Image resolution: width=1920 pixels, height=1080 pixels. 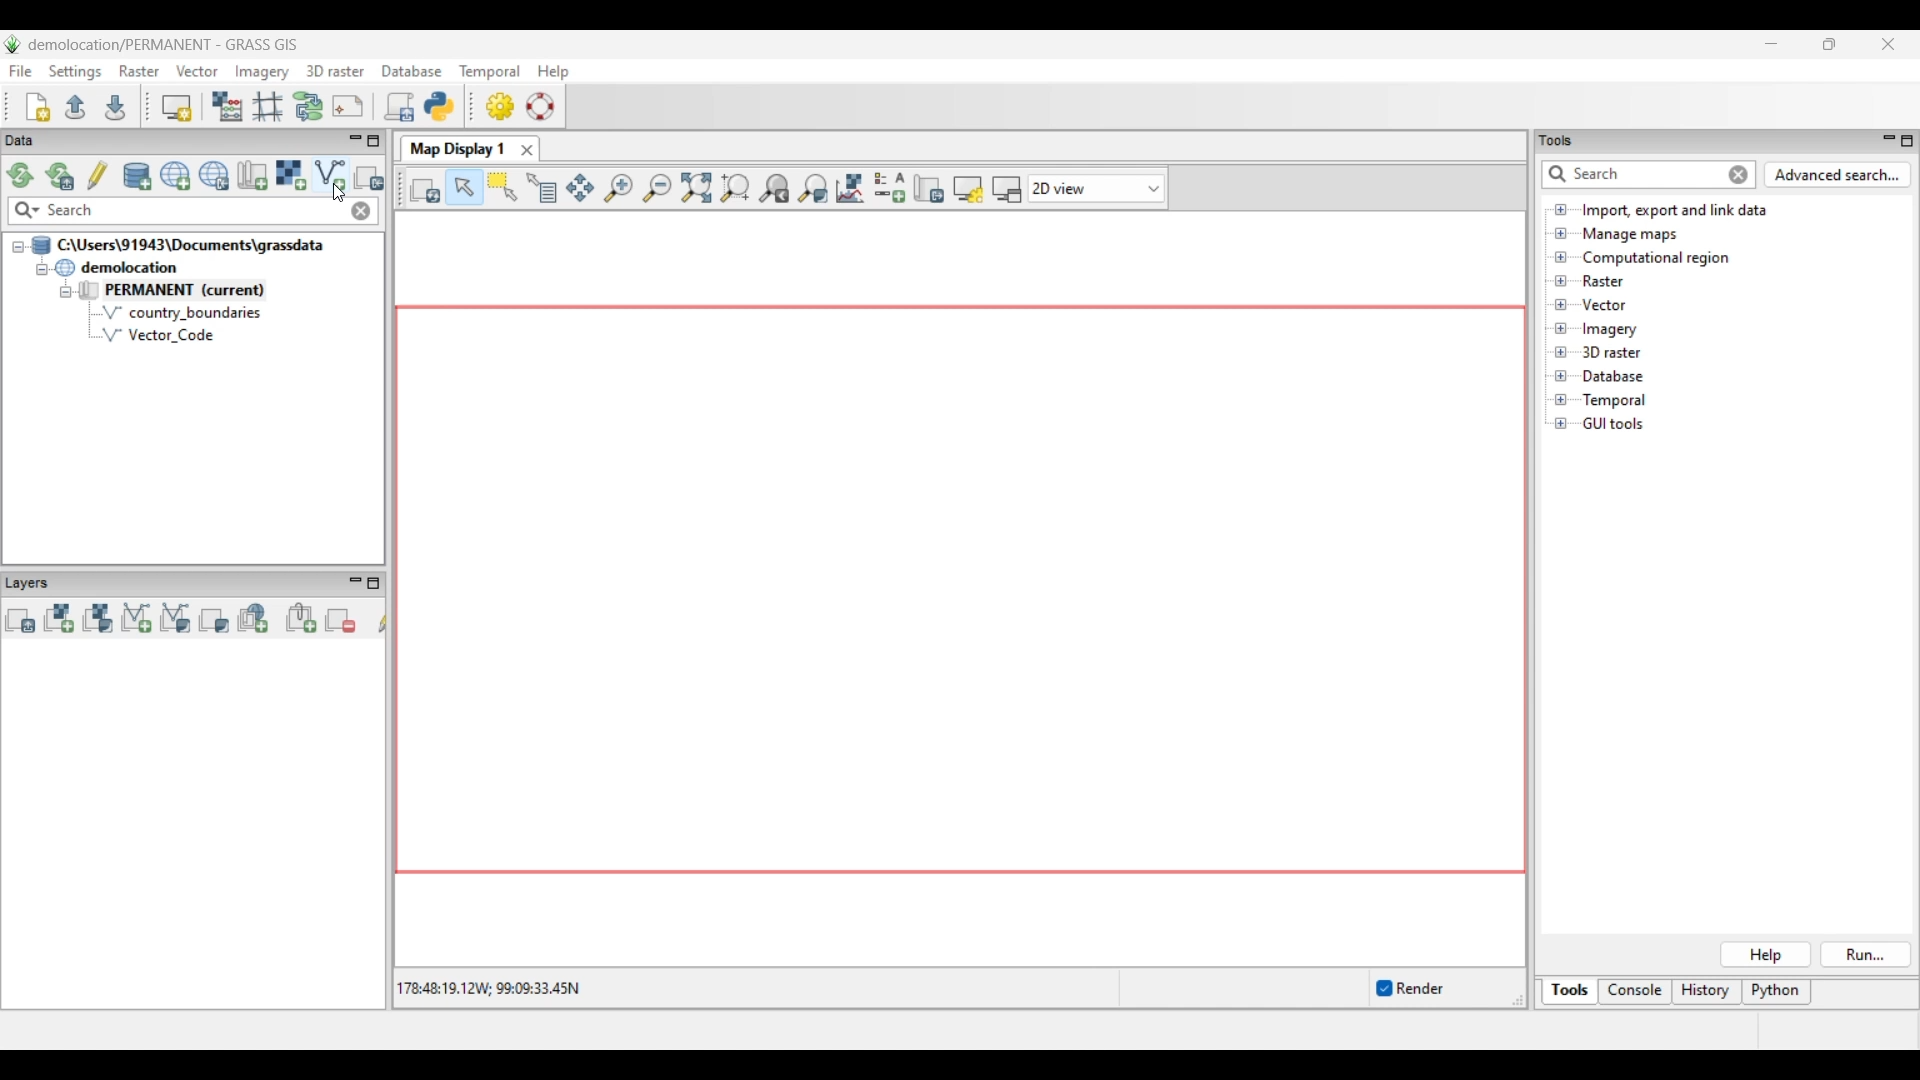 What do you see at coordinates (374, 583) in the screenshot?
I see `Maximize Layers panel` at bounding box center [374, 583].